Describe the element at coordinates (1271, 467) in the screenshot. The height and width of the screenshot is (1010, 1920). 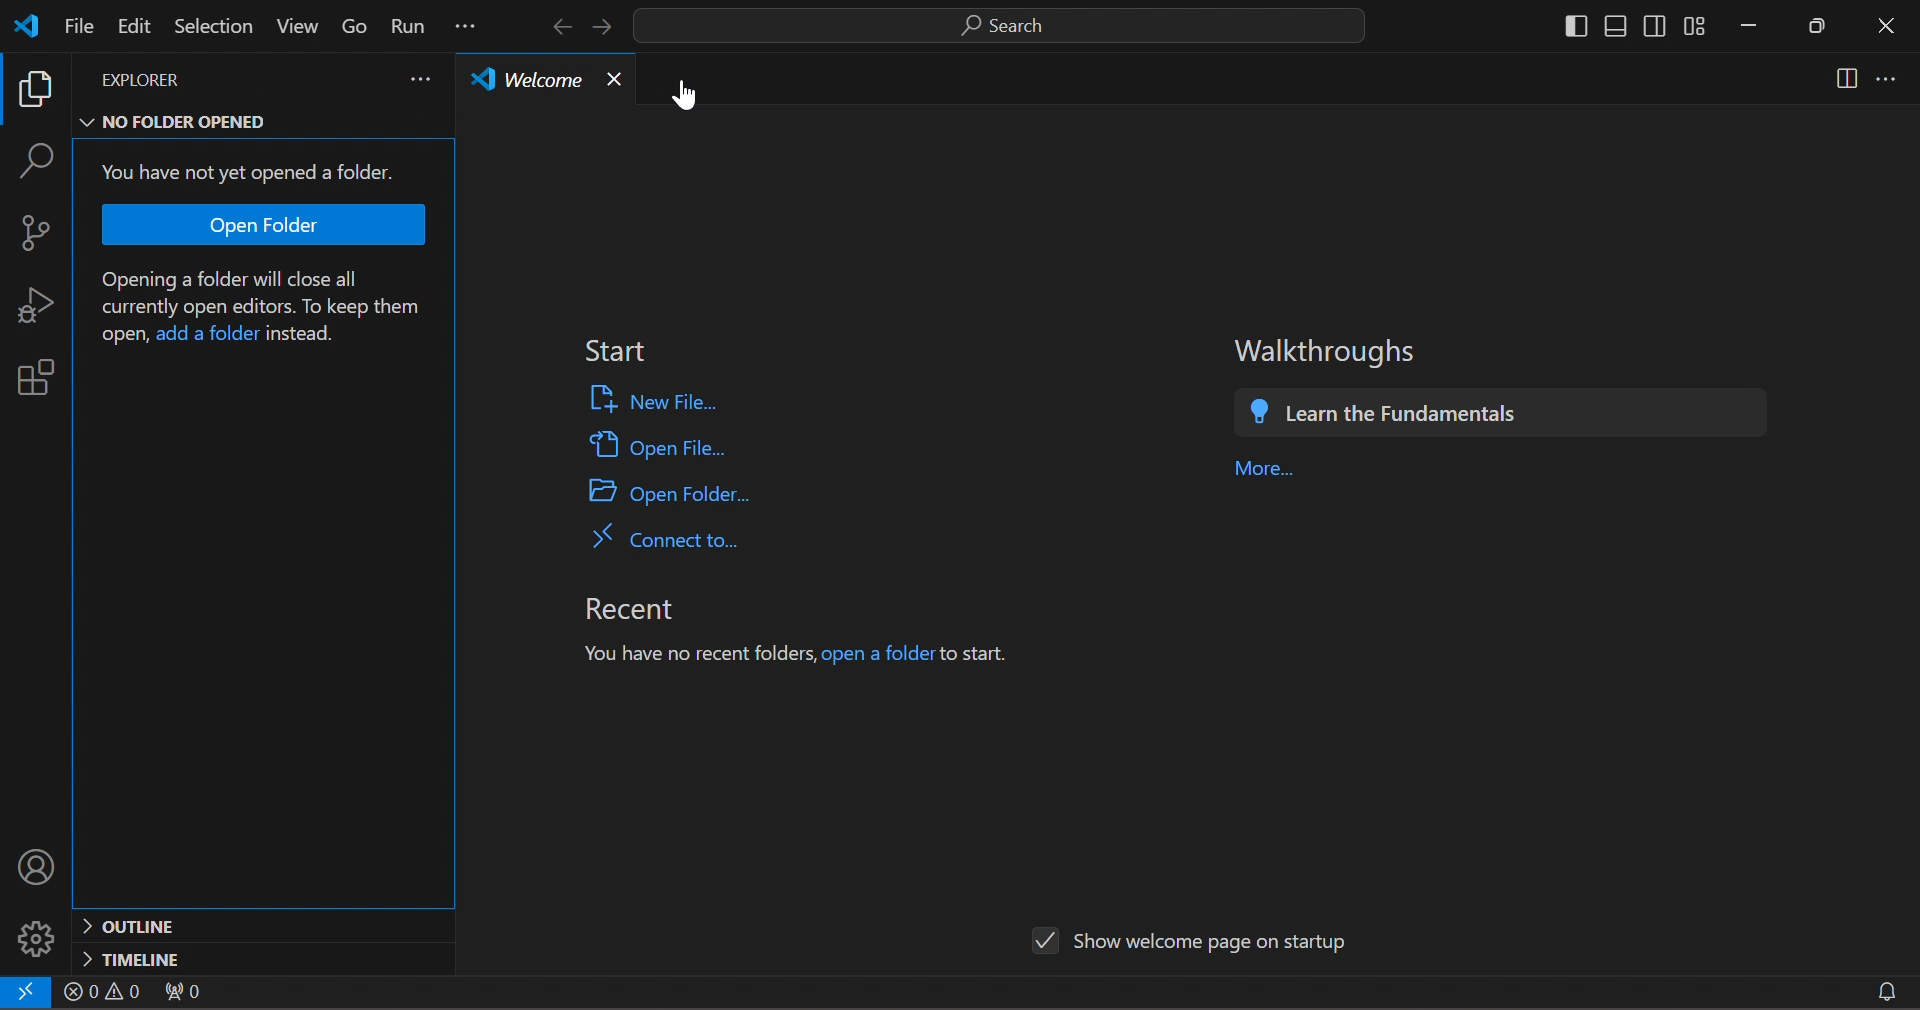
I see `more` at that location.